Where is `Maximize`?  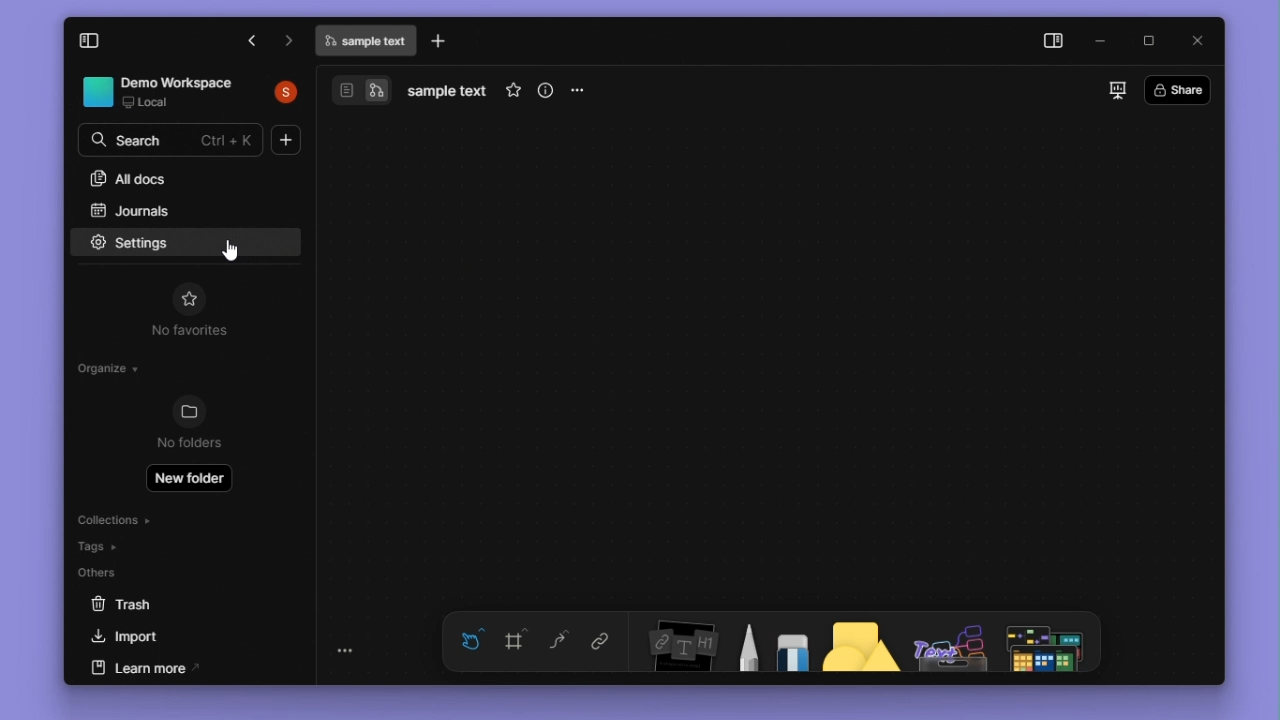 Maximize is located at coordinates (1150, 40).